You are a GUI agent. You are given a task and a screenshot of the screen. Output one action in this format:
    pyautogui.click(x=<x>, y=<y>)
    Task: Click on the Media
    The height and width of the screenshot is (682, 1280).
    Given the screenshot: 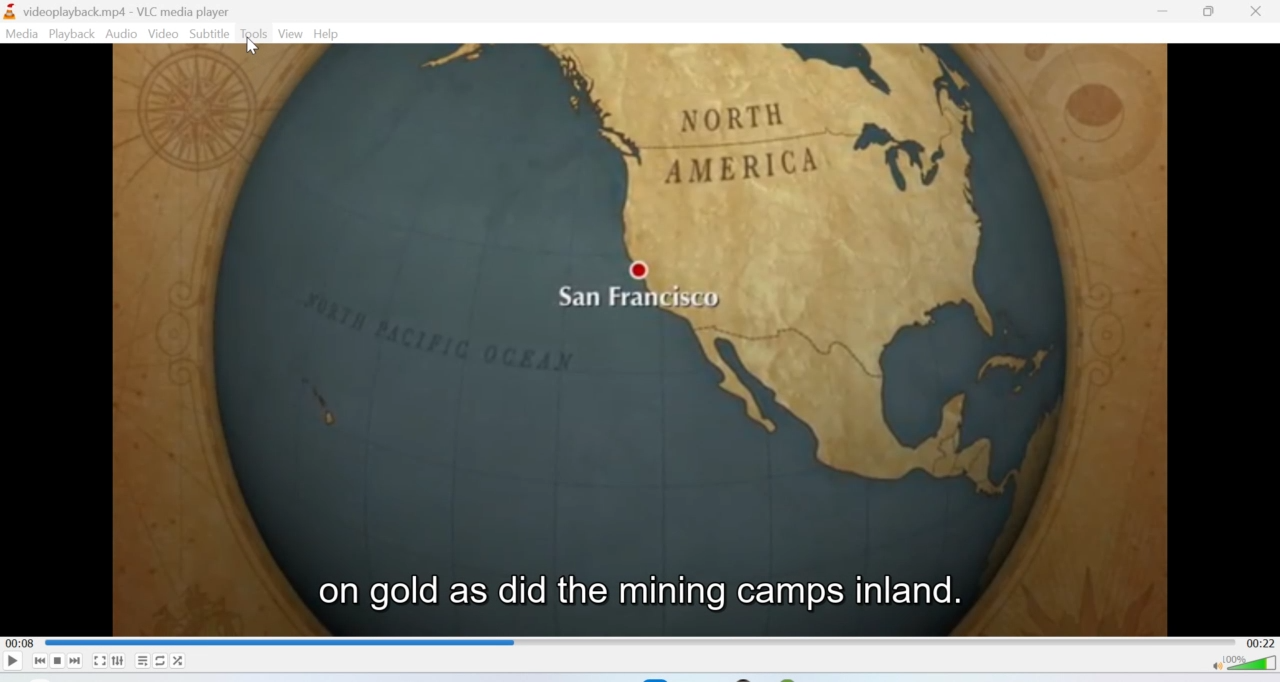 What is the action you would take?
    pyautogui.click(x=22, y=33)
    